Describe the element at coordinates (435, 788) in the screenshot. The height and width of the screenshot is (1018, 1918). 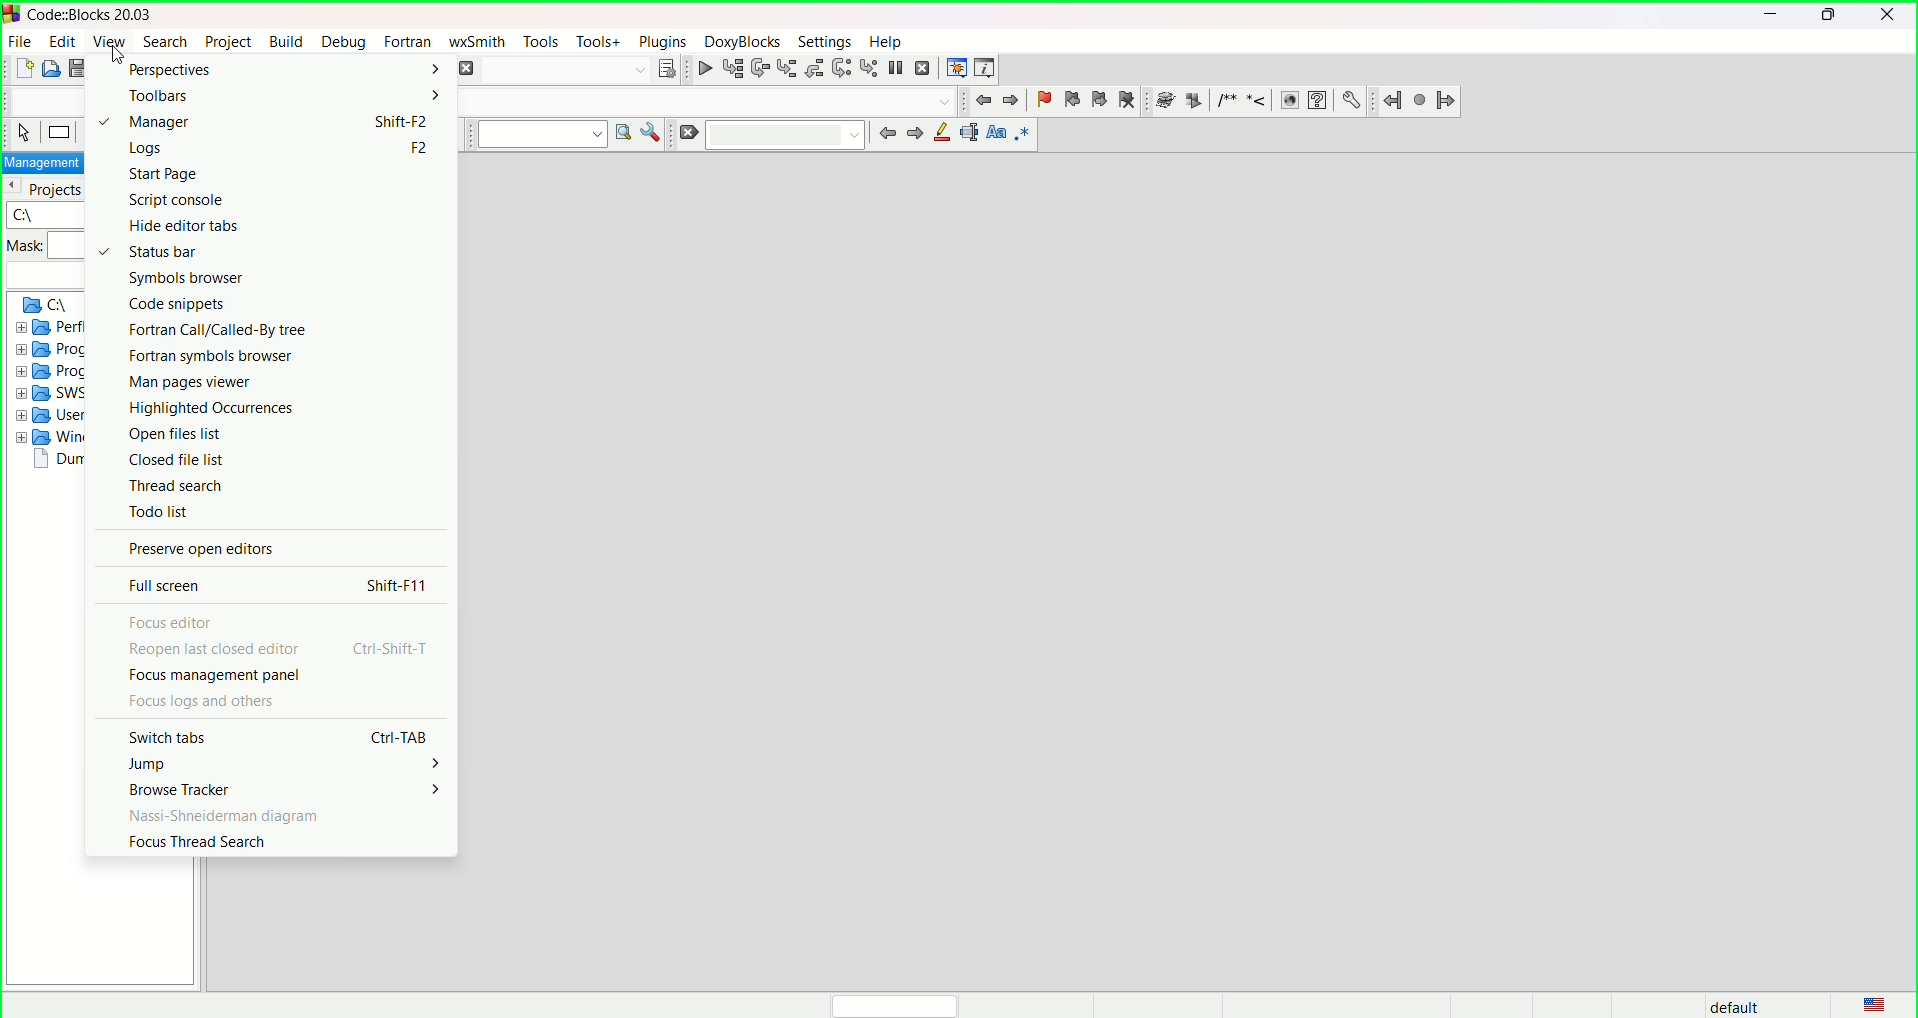
I see `arrow` at that location.